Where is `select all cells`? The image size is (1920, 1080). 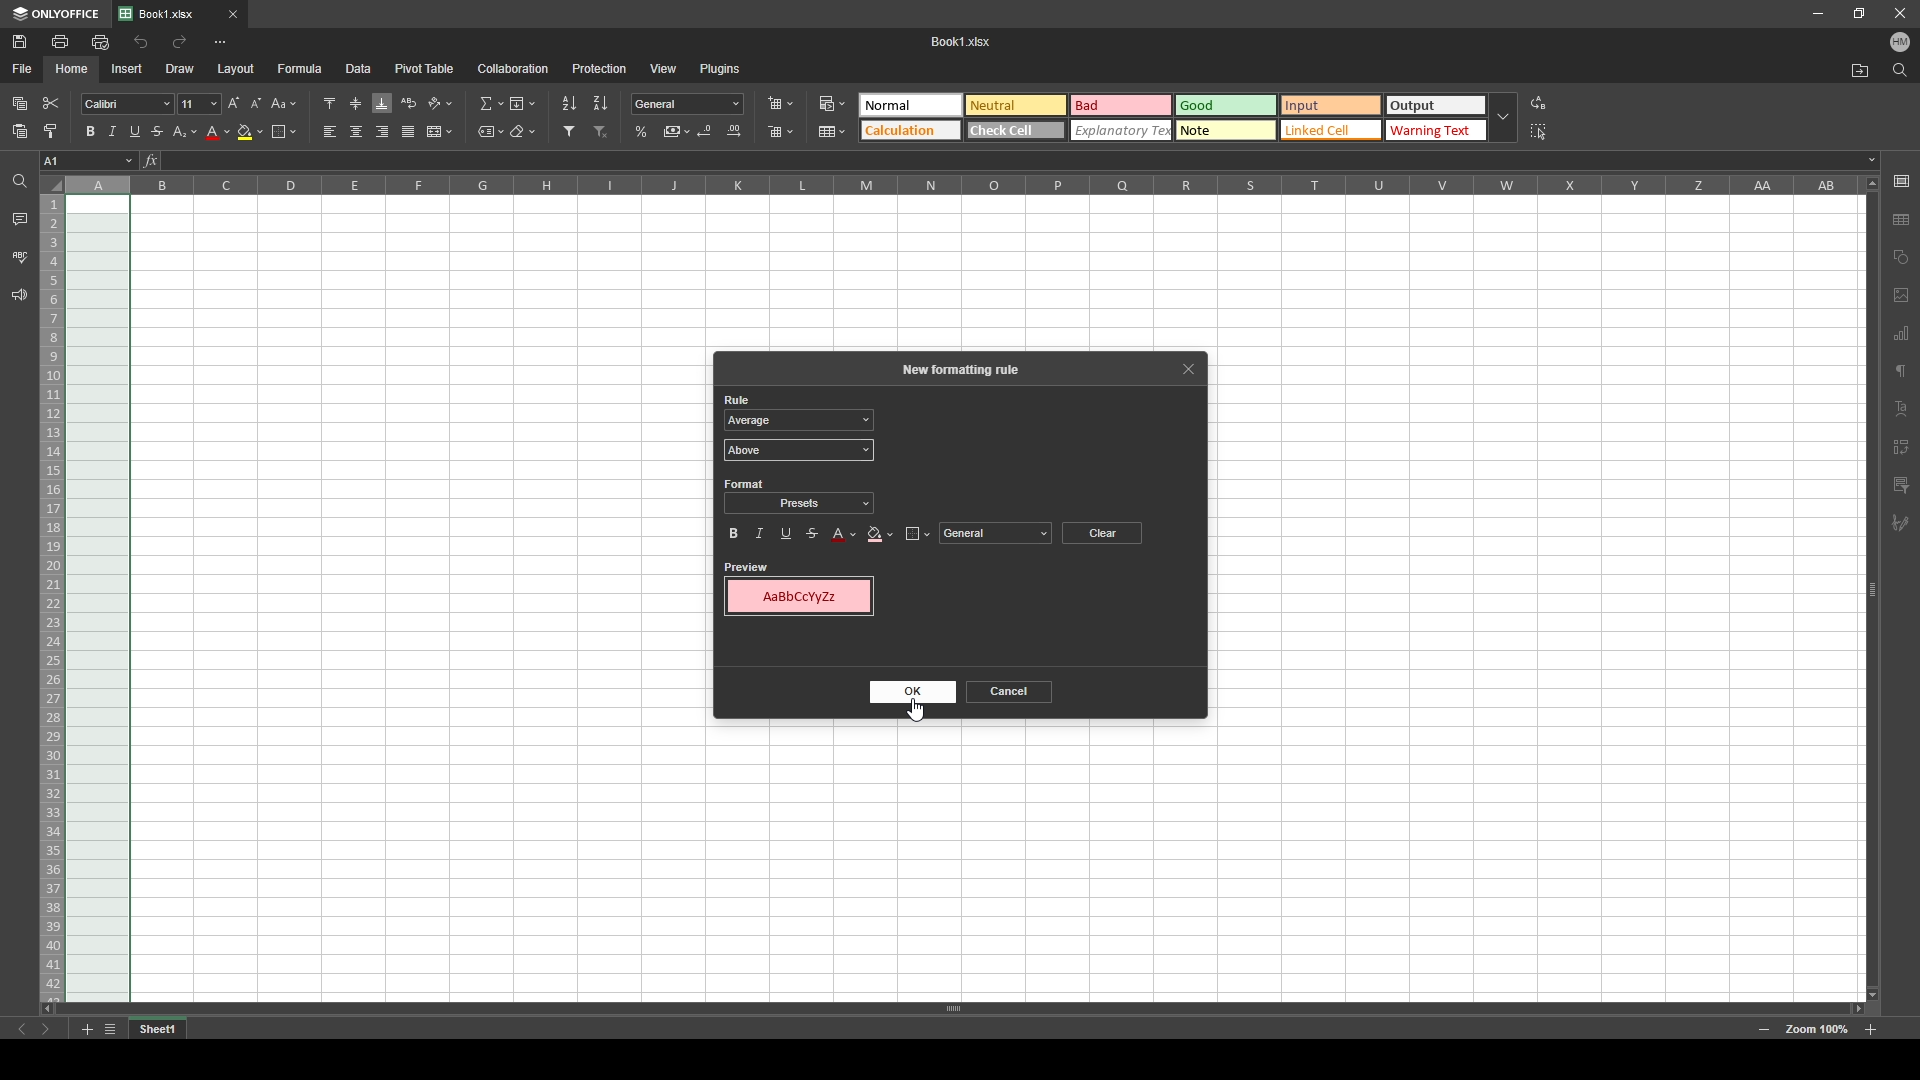 select all cells is located at coordinates (51, 183).